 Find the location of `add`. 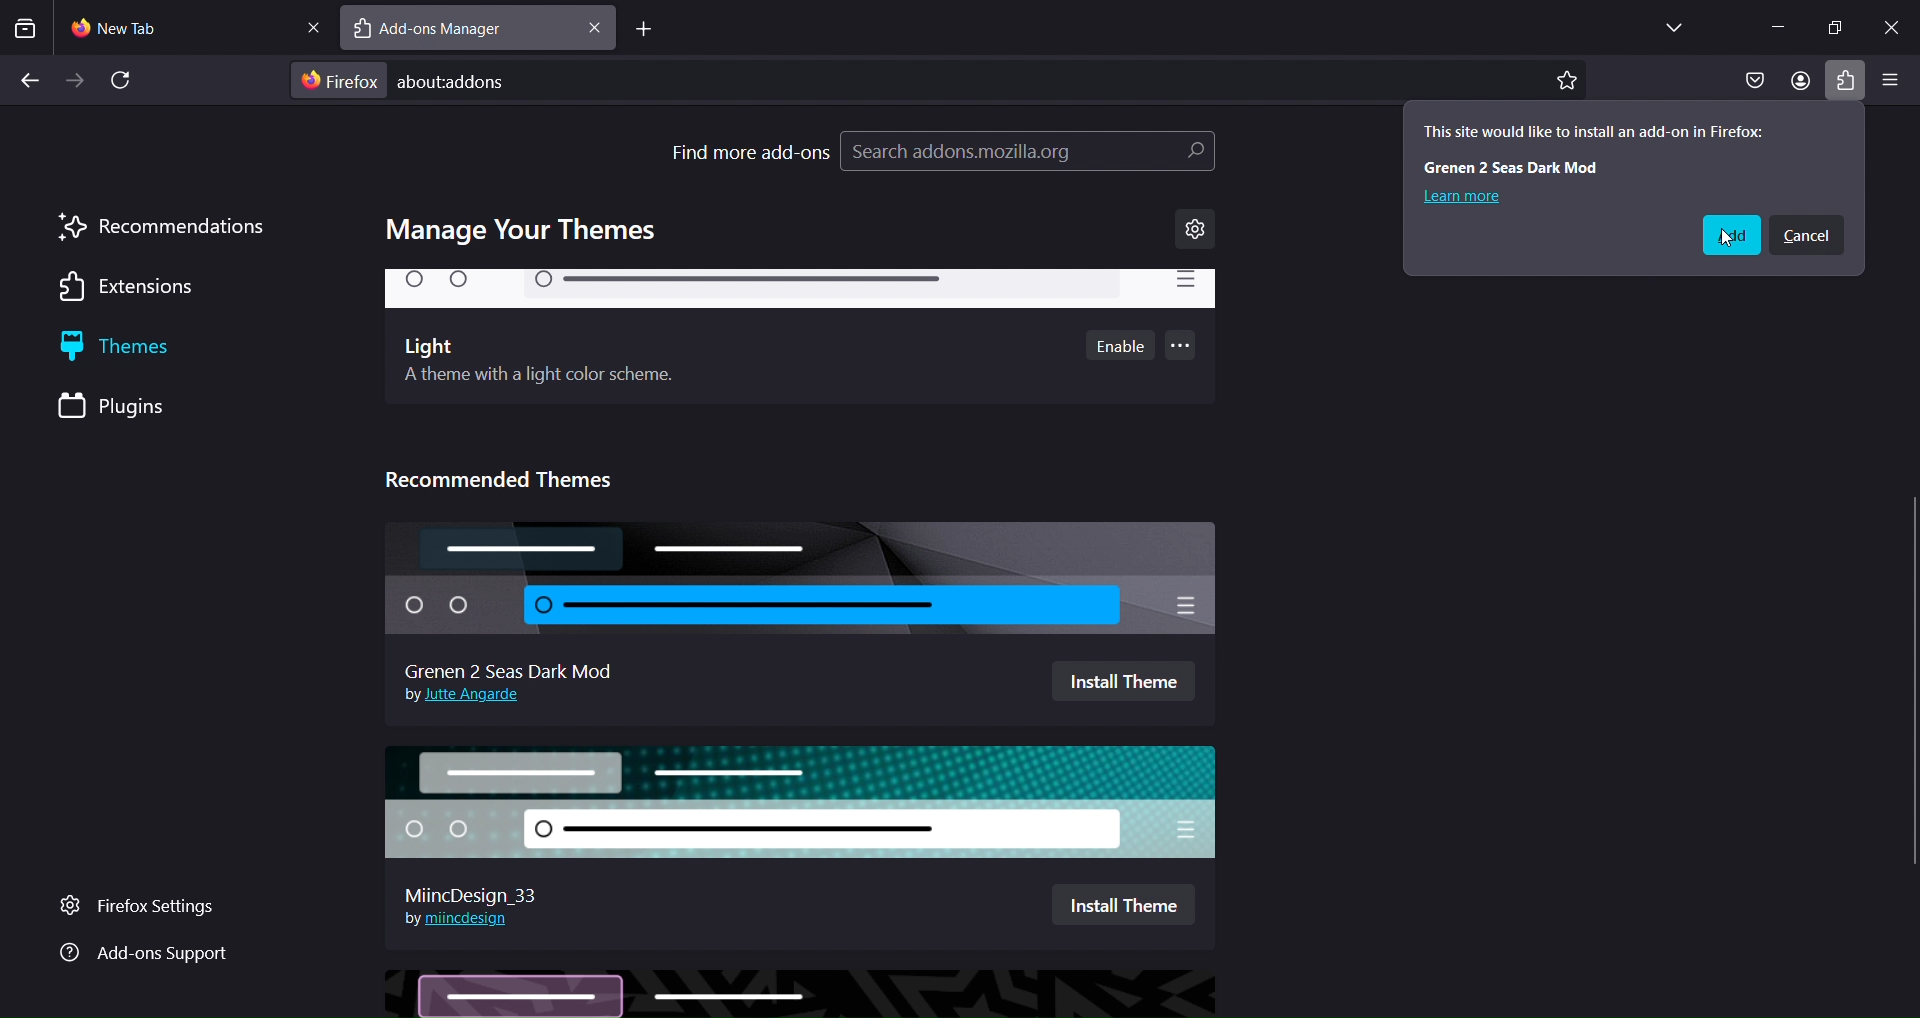

add is located at coordinates (1727, 236).